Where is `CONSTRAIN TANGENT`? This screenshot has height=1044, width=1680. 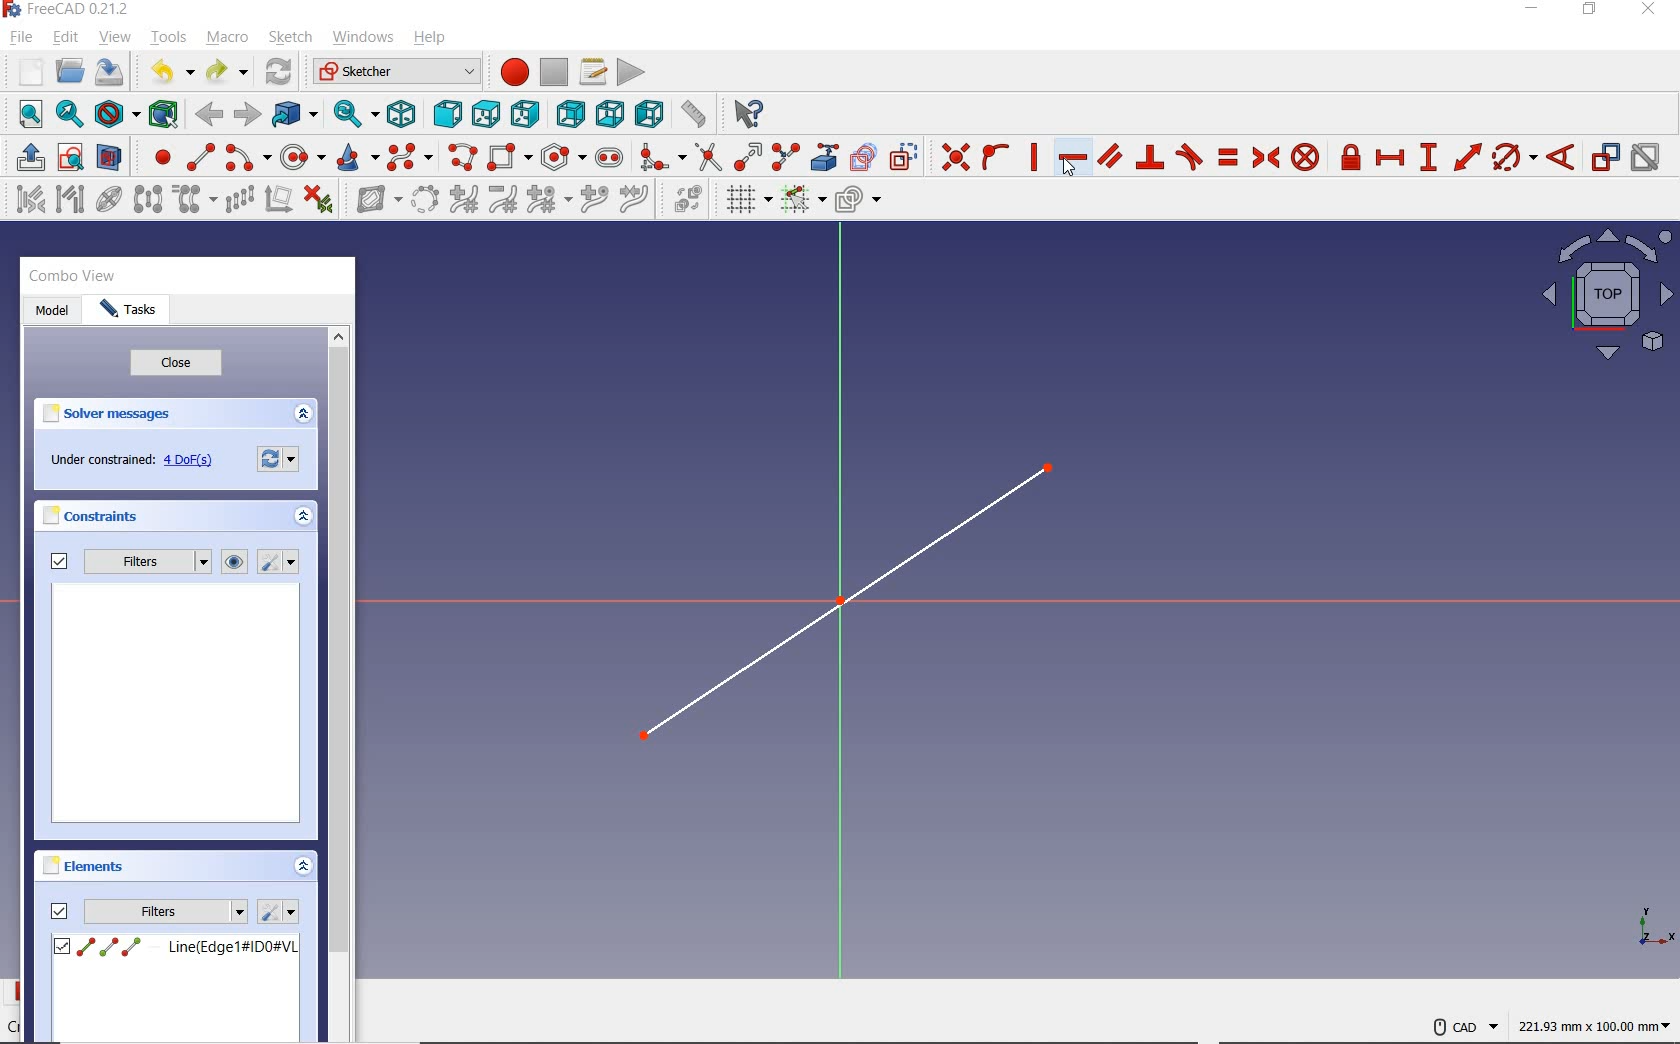
CONSTRAIN TANGENT is located at coordinates (1189, 156).